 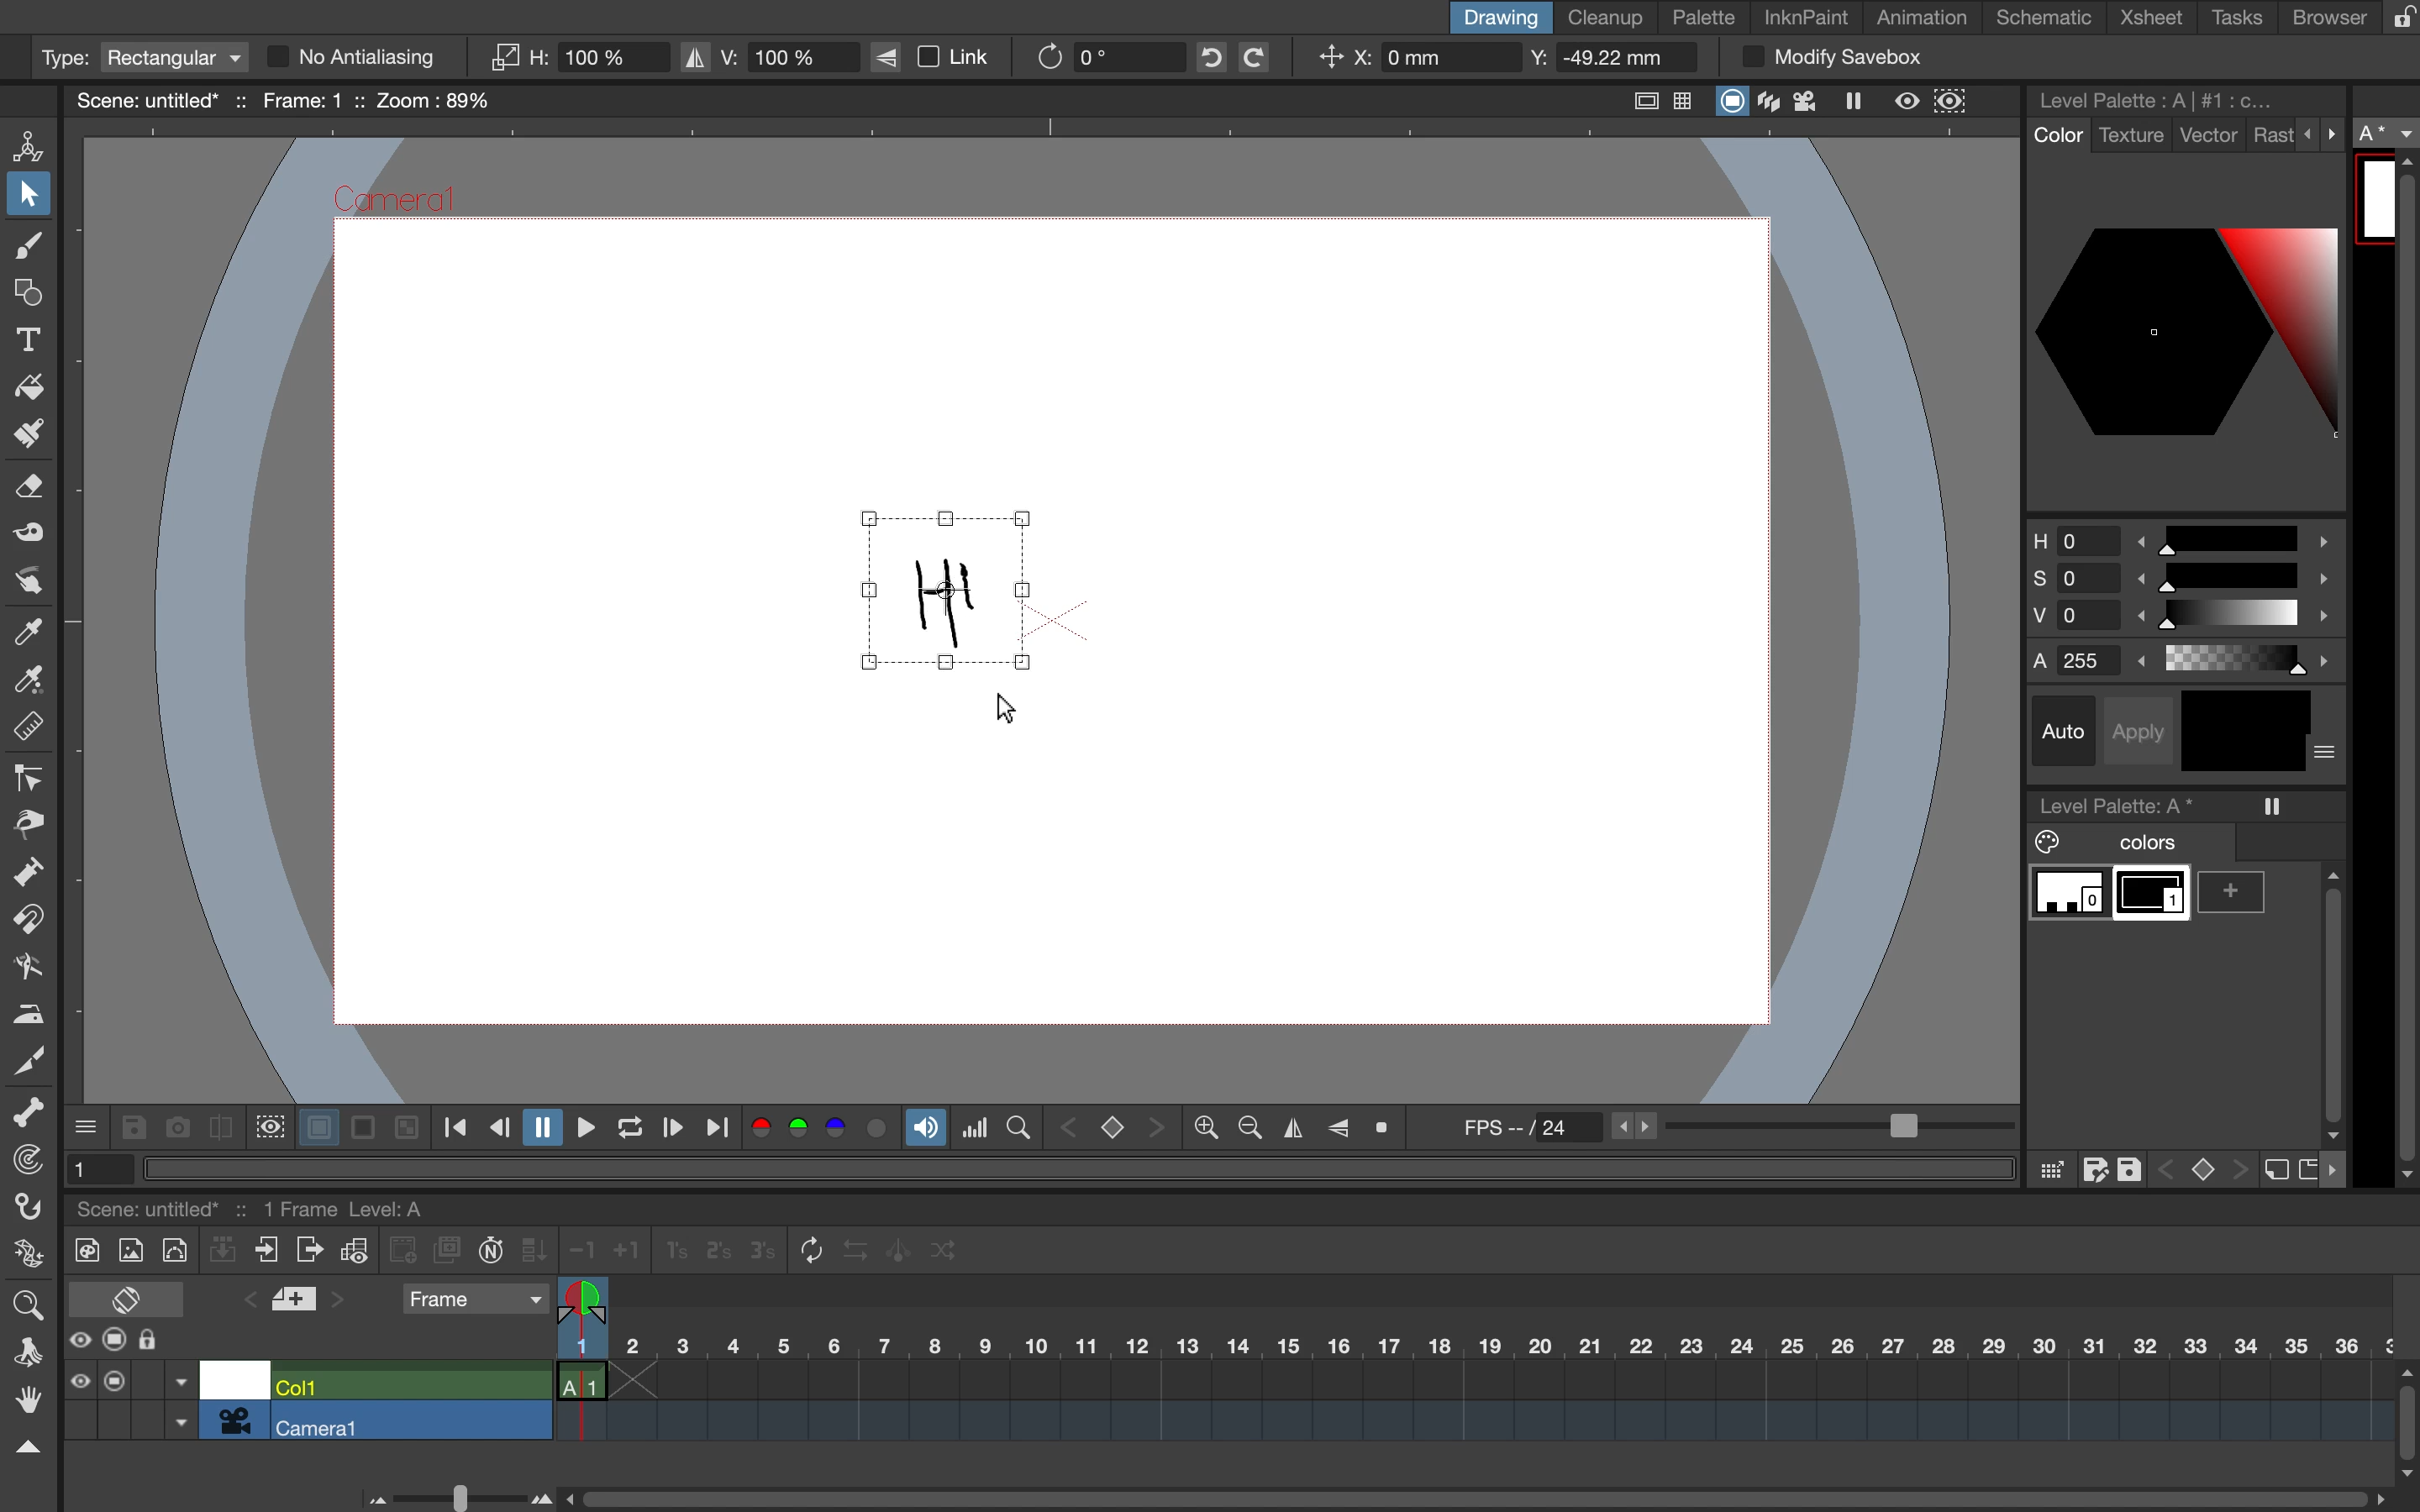 What do you see at coordinates (1684, 103) in the screenshot?
I see `field guide` at bounding box center [1684, 103].